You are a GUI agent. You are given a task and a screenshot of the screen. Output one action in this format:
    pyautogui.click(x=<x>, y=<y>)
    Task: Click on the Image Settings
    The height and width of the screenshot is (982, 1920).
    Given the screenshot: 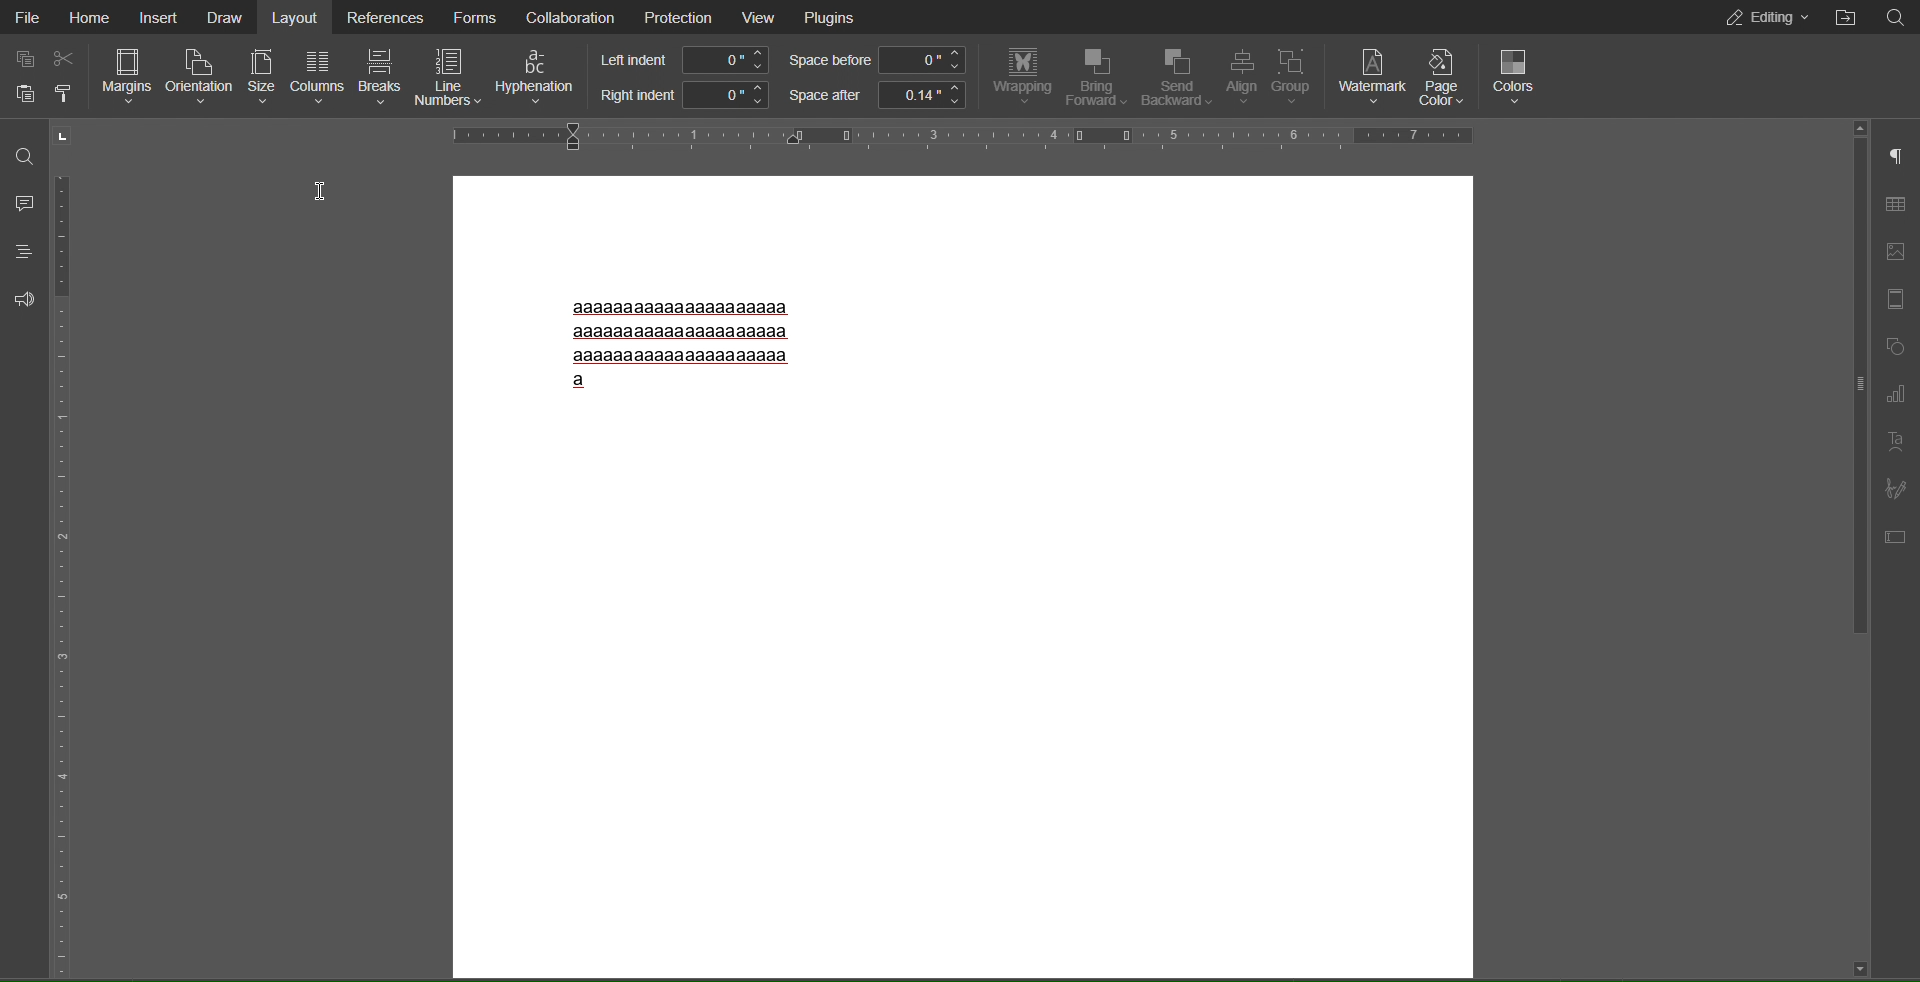 What is the action you would take?
    pyautogui.click(x=1898, y=252)
    